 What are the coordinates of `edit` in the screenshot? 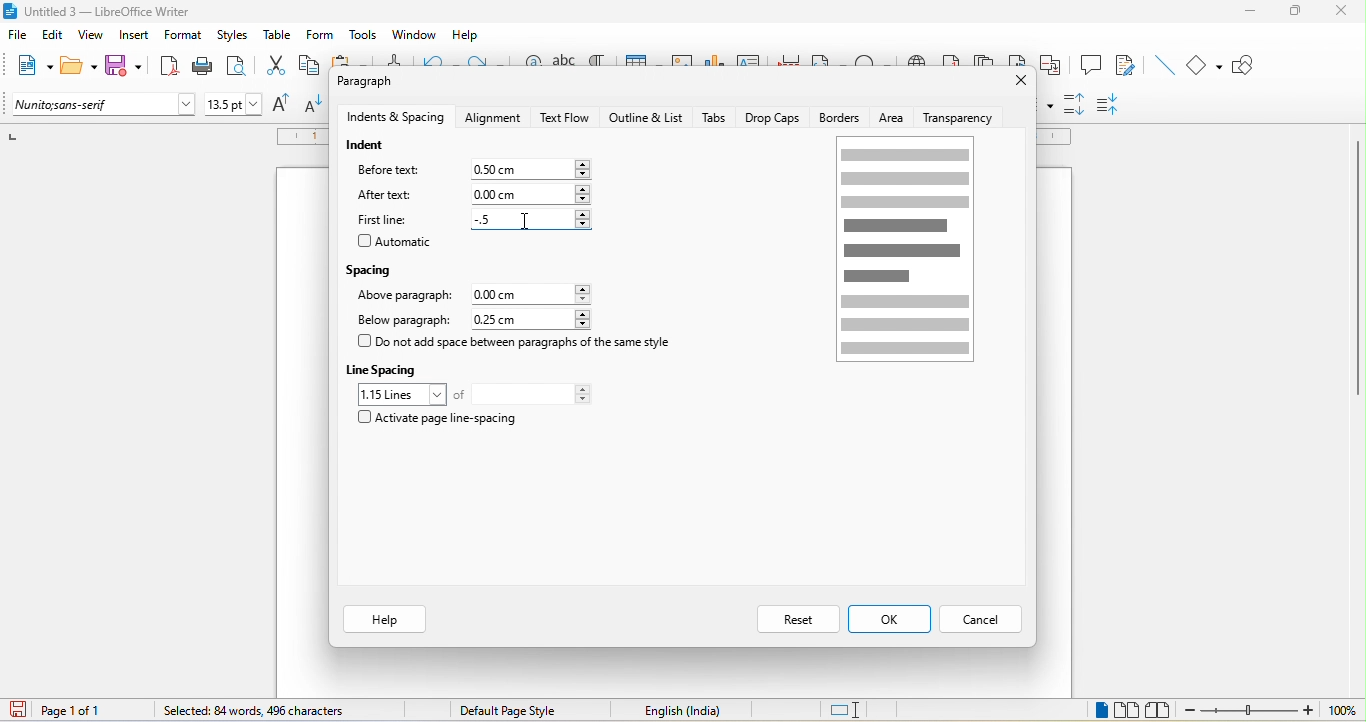 It's located at (54, 38).